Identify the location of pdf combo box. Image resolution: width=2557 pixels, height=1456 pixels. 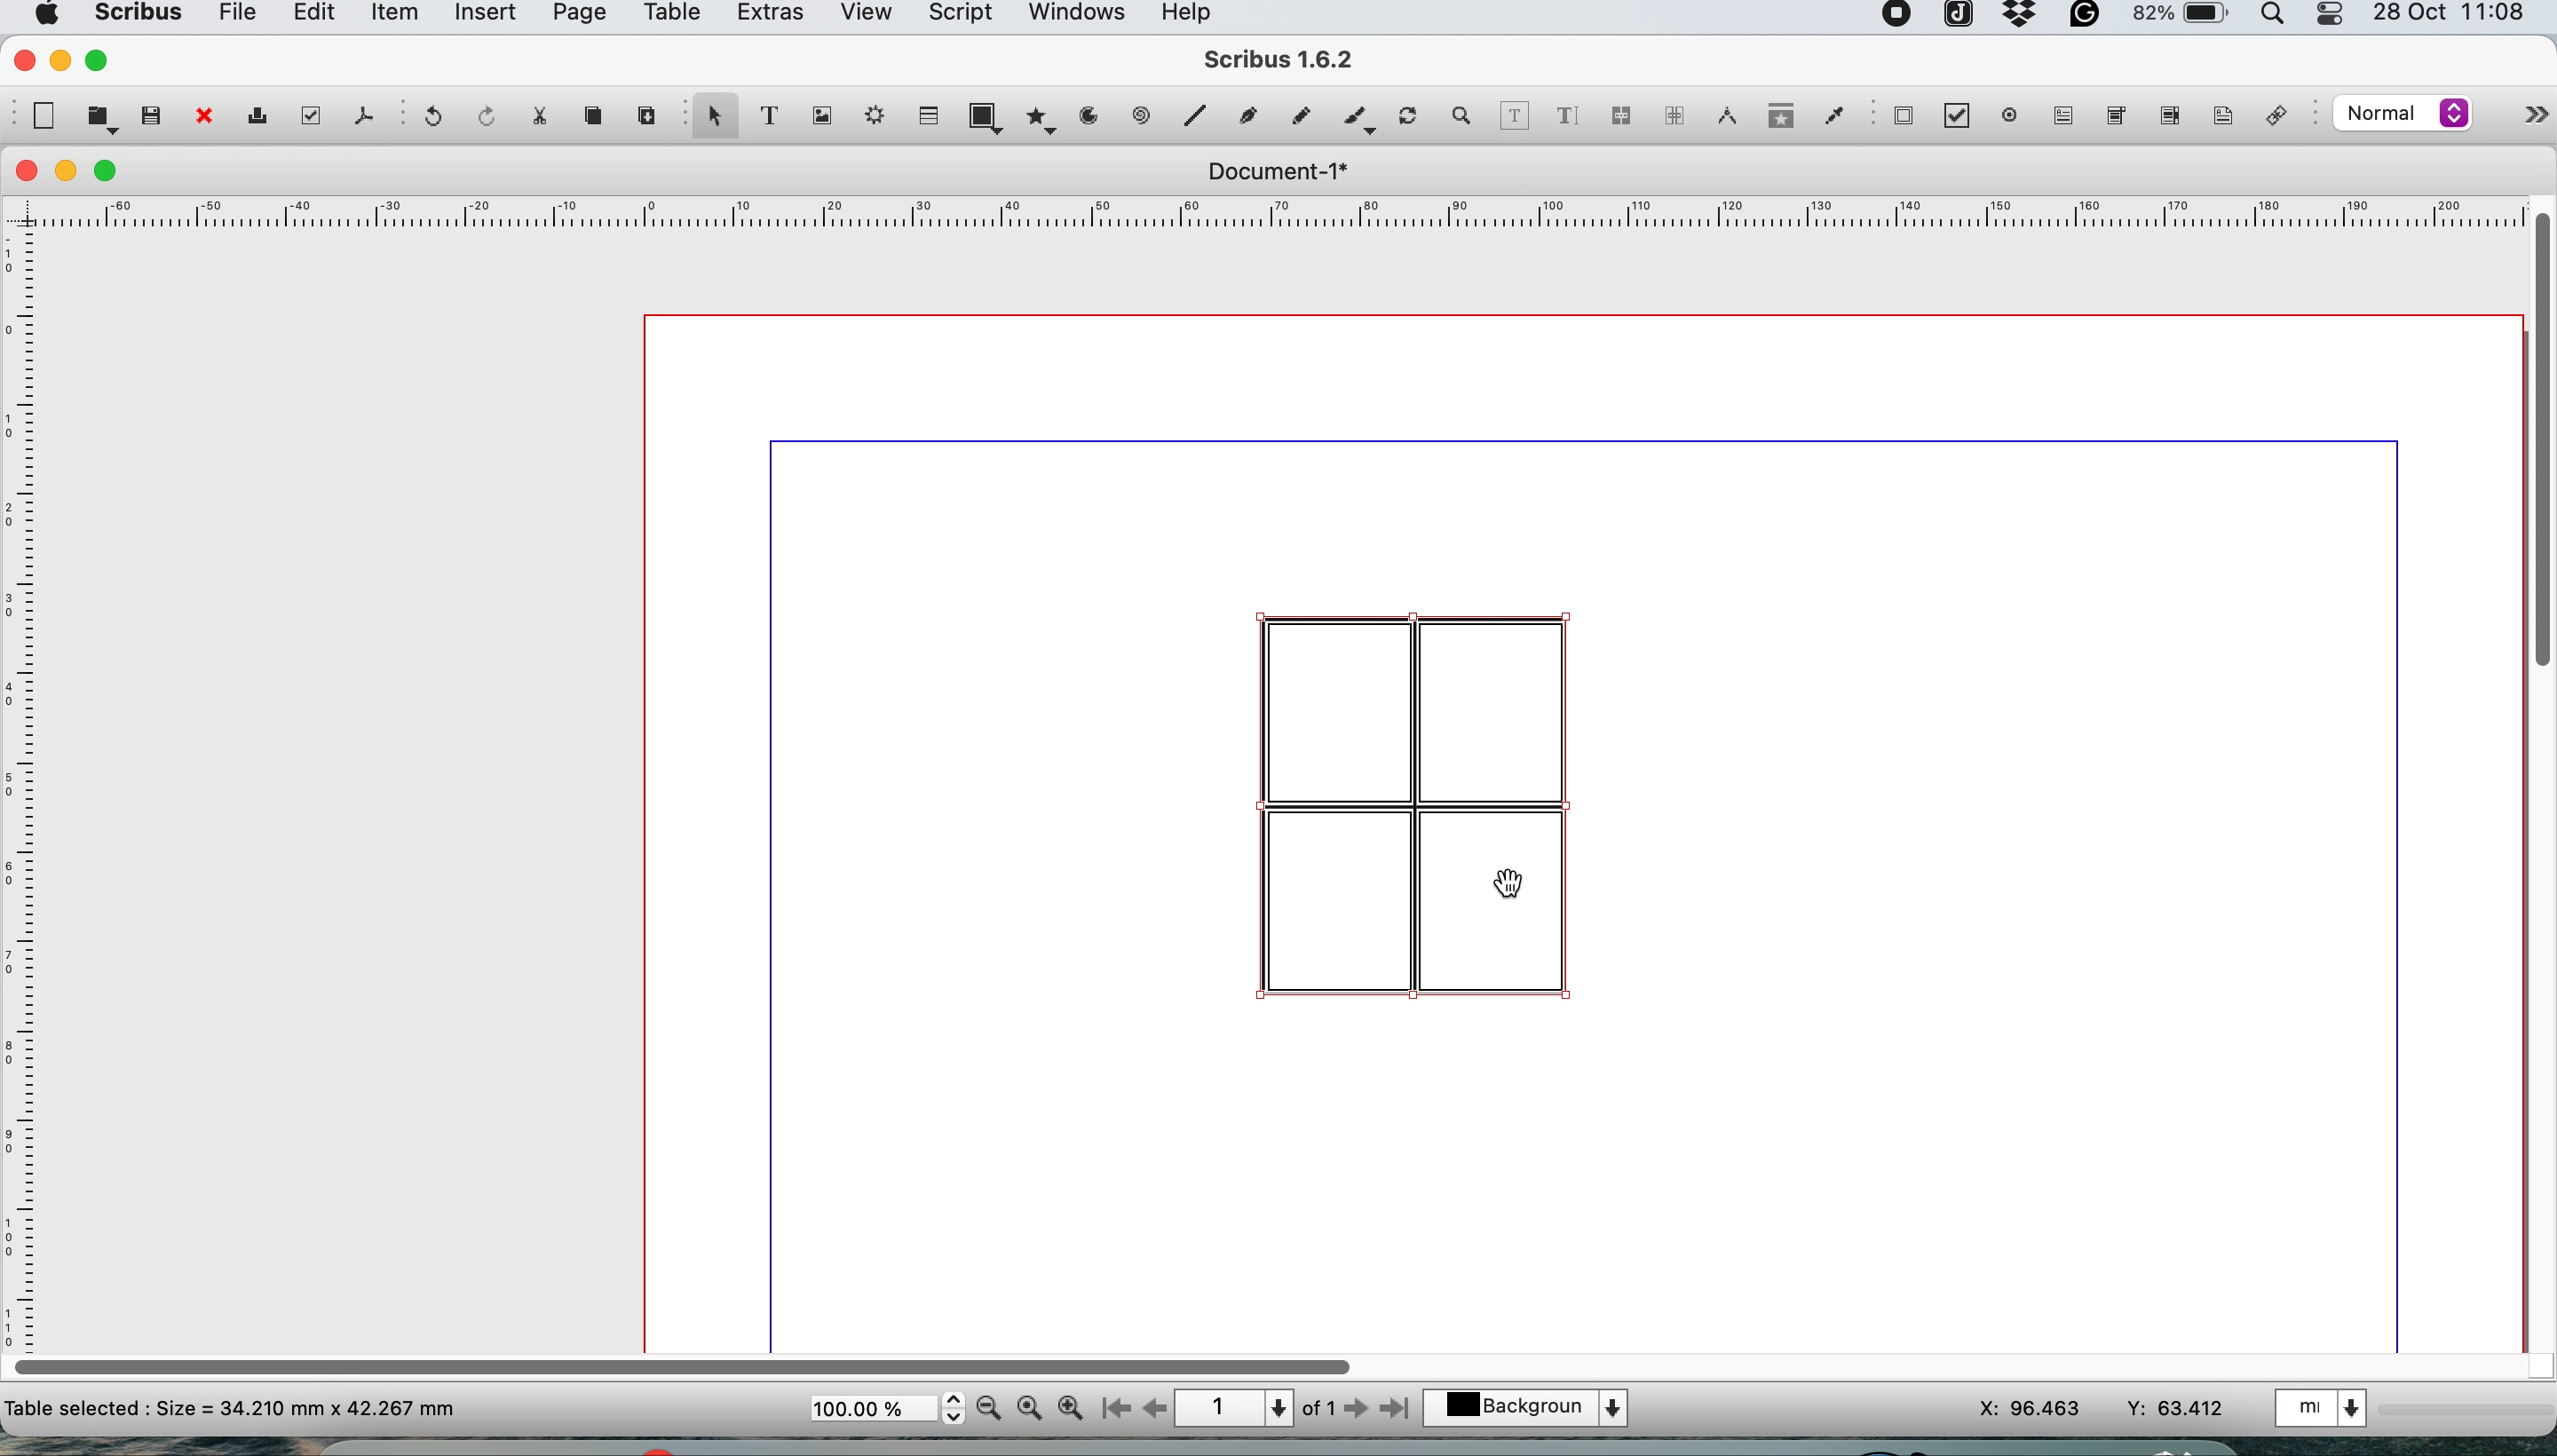
(2112, 121).